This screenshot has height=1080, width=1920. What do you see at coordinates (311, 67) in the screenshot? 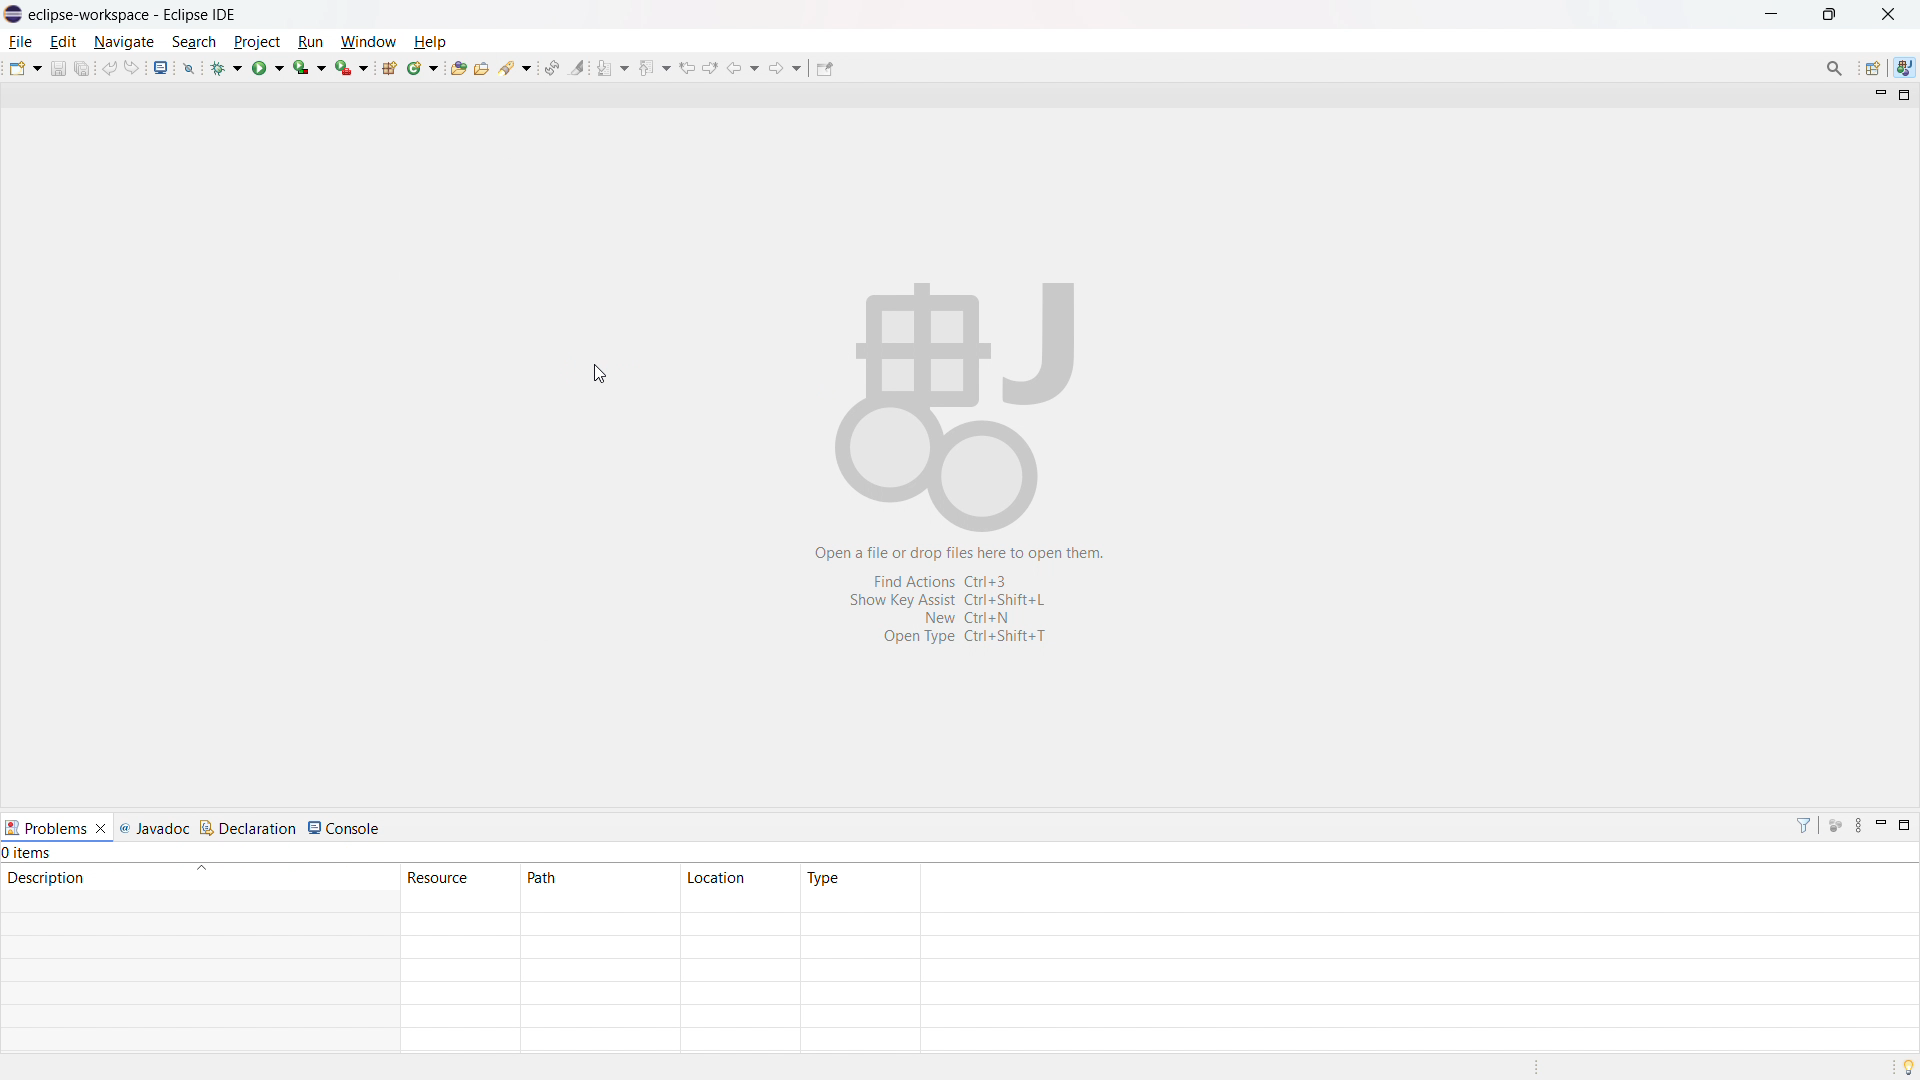
I see `coverage` at bounding box center [311, 67].